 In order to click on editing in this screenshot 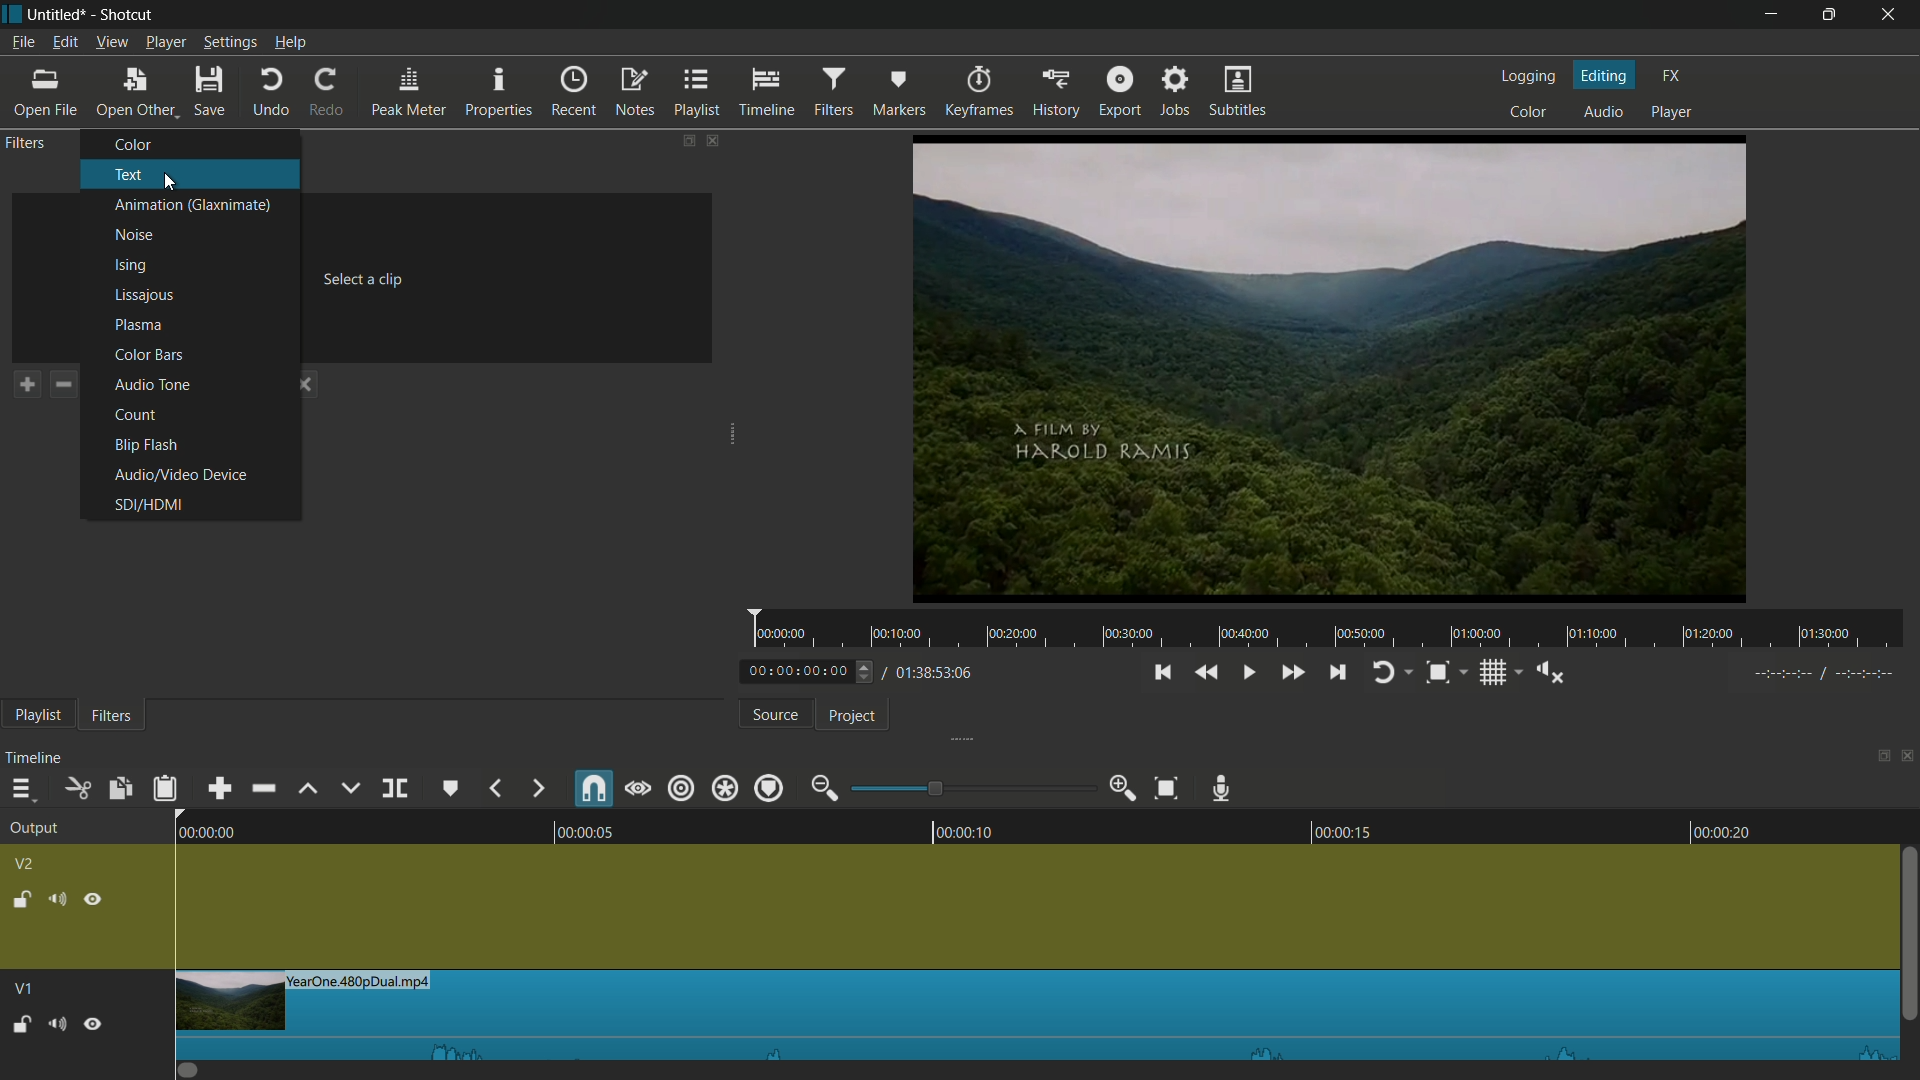, I will do `click(1605, 75)`.